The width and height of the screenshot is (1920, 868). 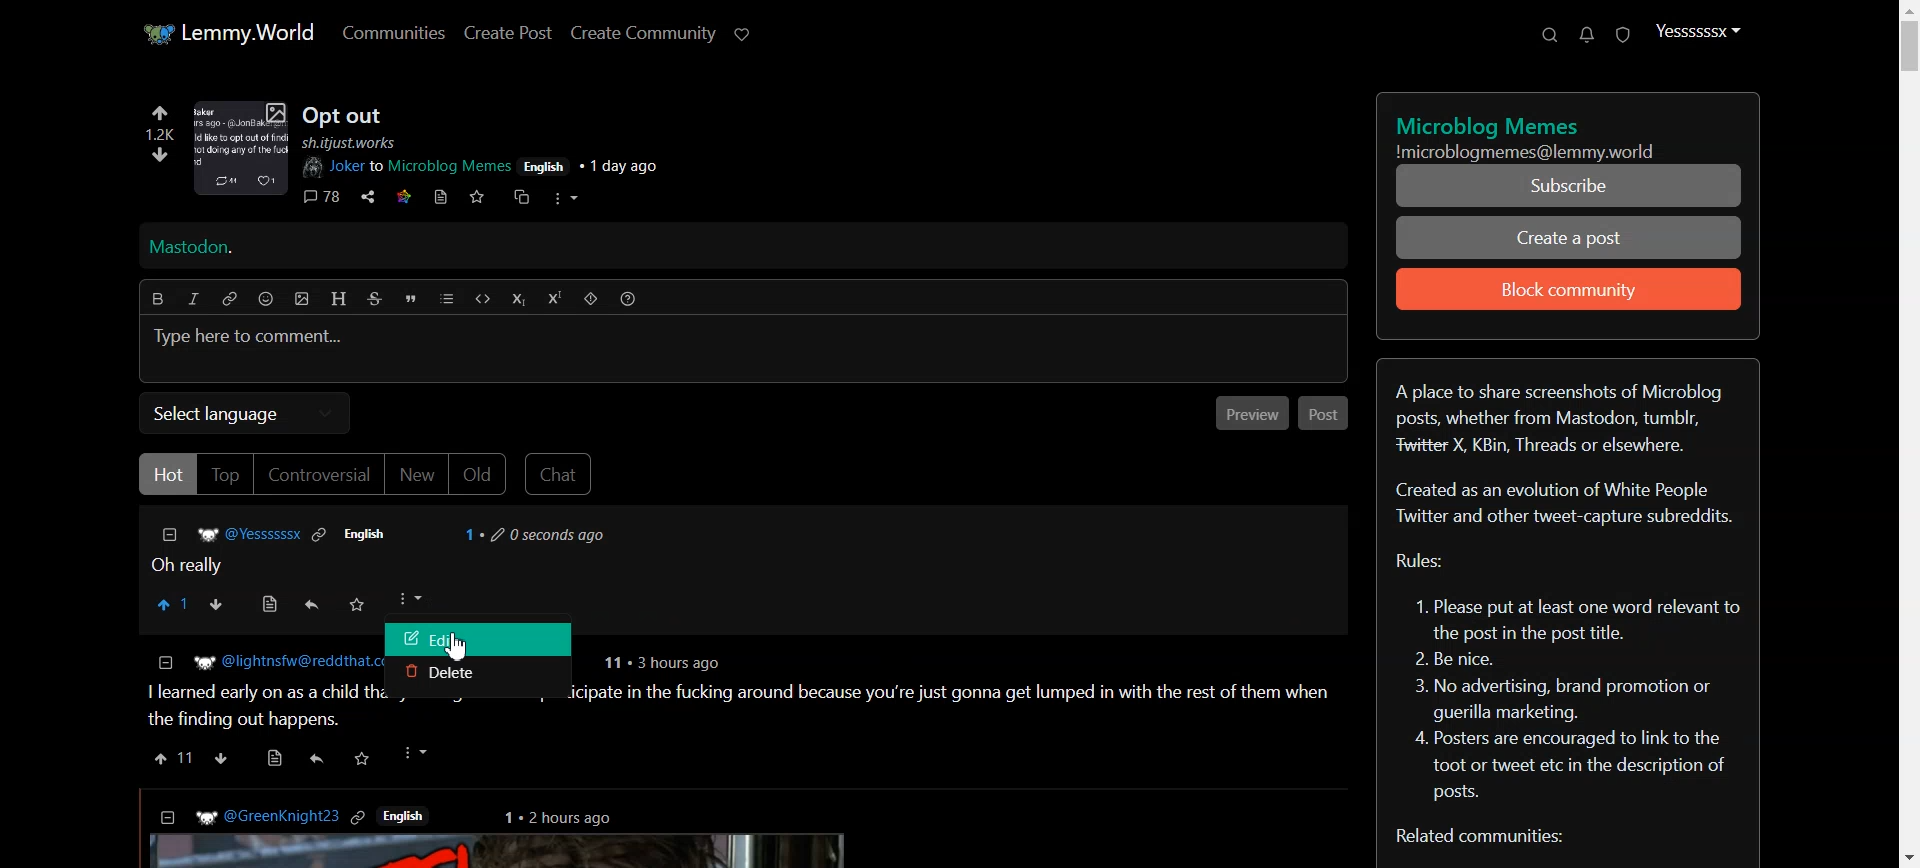 What do you see at coordinates (744, 35) in the screenshot?
I see `Support Lemmy` at bounding box center [744, 35].